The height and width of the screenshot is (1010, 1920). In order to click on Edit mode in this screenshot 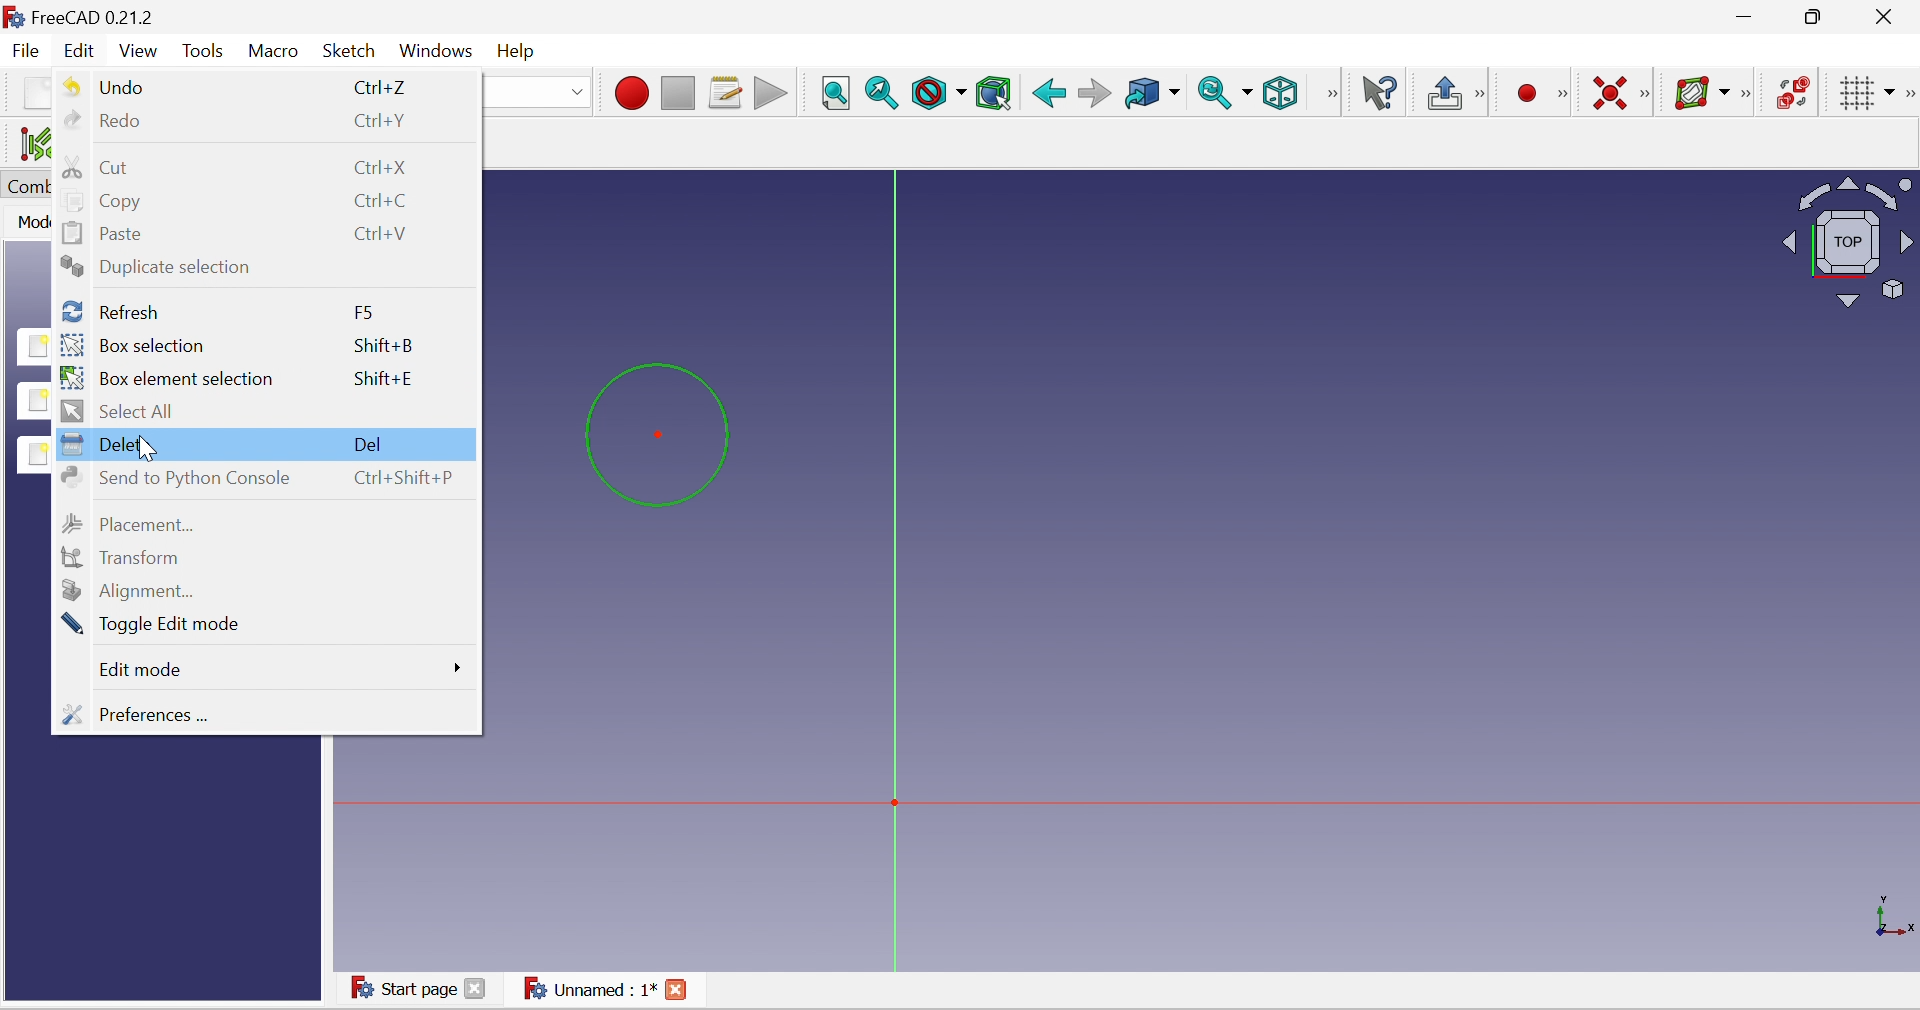, I will do `click(142, 669)`.